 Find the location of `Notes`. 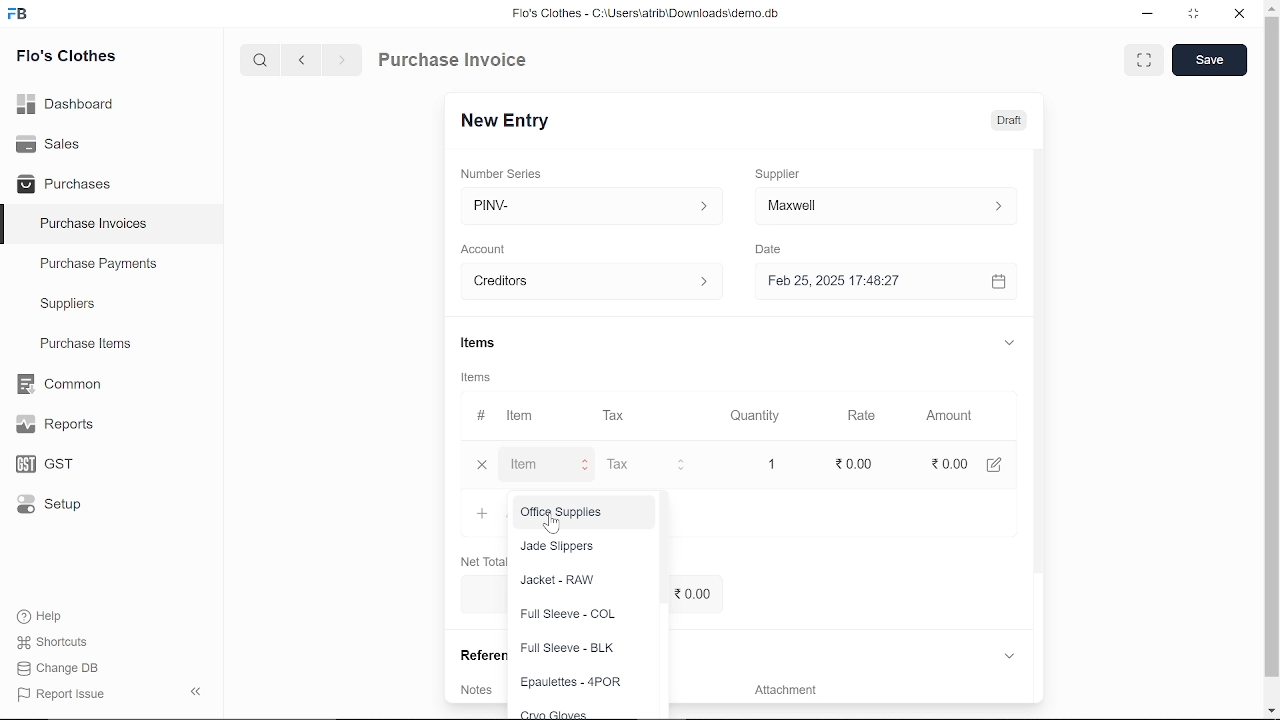

Notes is located at coordinates (480, 691).